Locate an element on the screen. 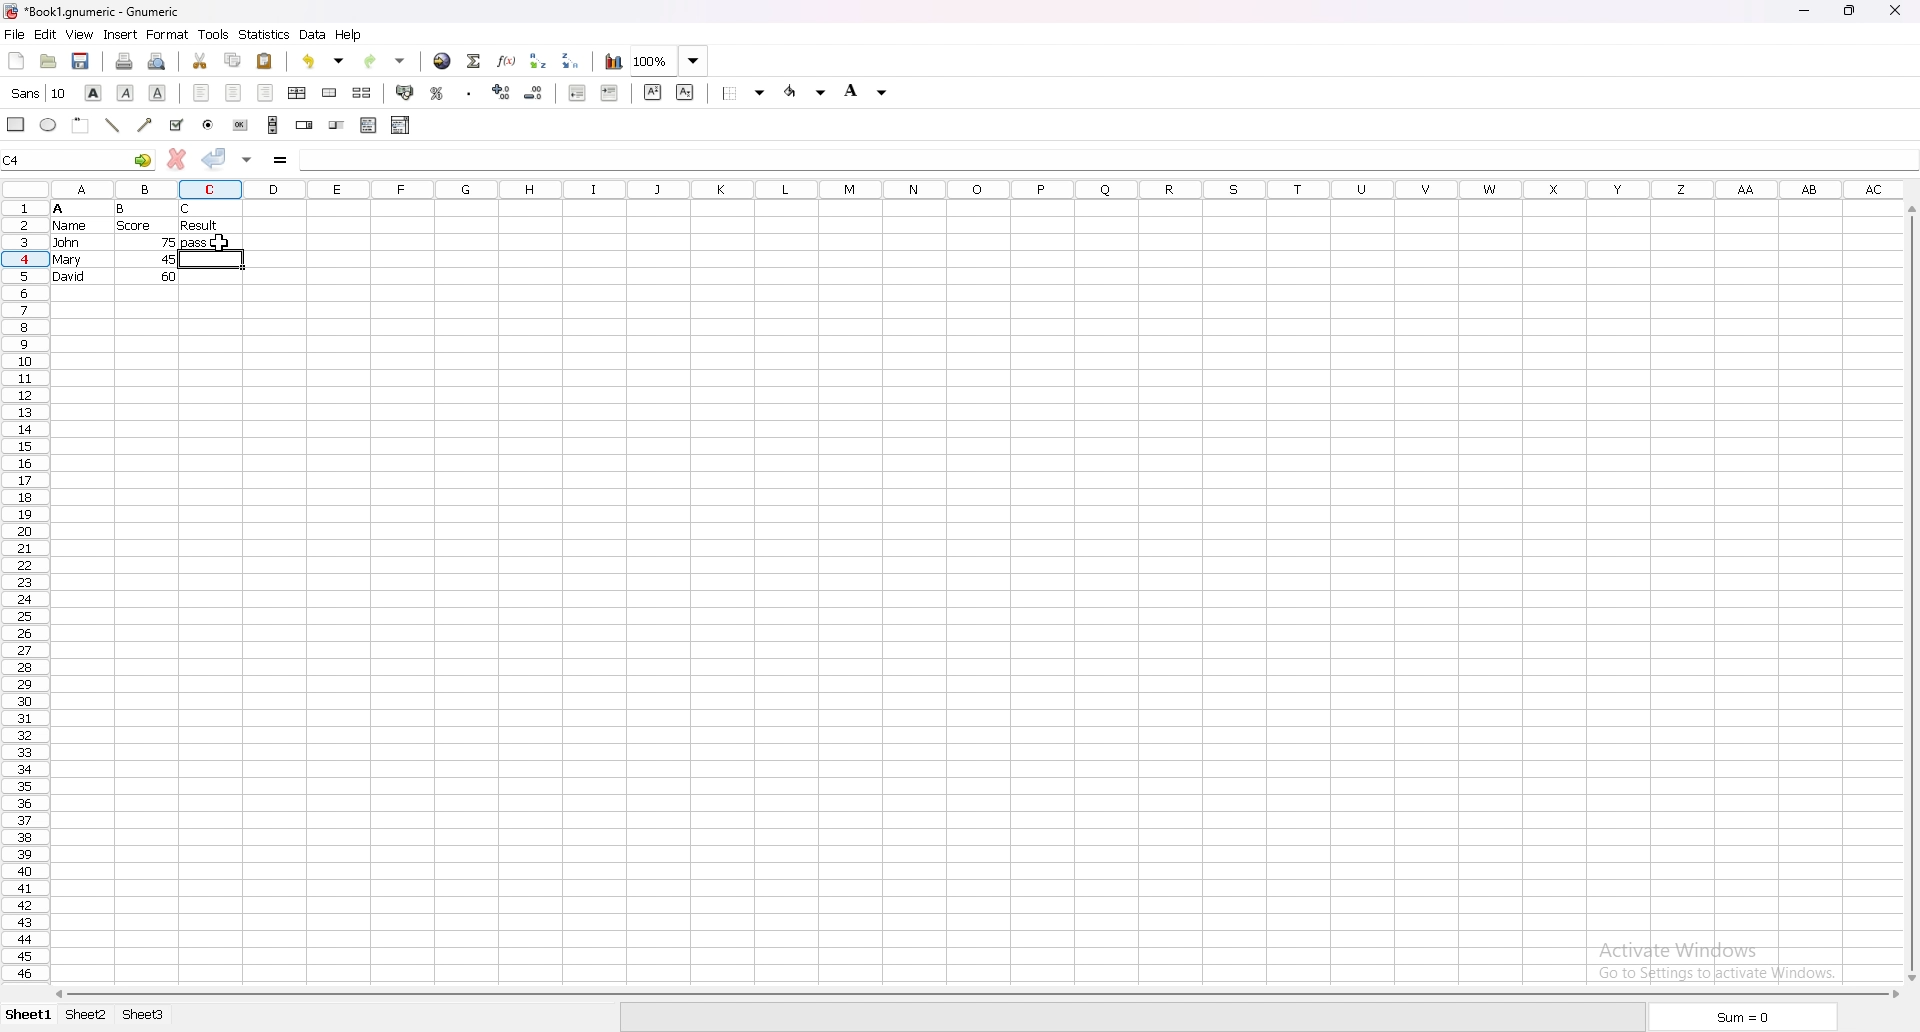 Image resolution: width=1920 pixels, height=1032 pixels. save is located at coordinates (81, 61).